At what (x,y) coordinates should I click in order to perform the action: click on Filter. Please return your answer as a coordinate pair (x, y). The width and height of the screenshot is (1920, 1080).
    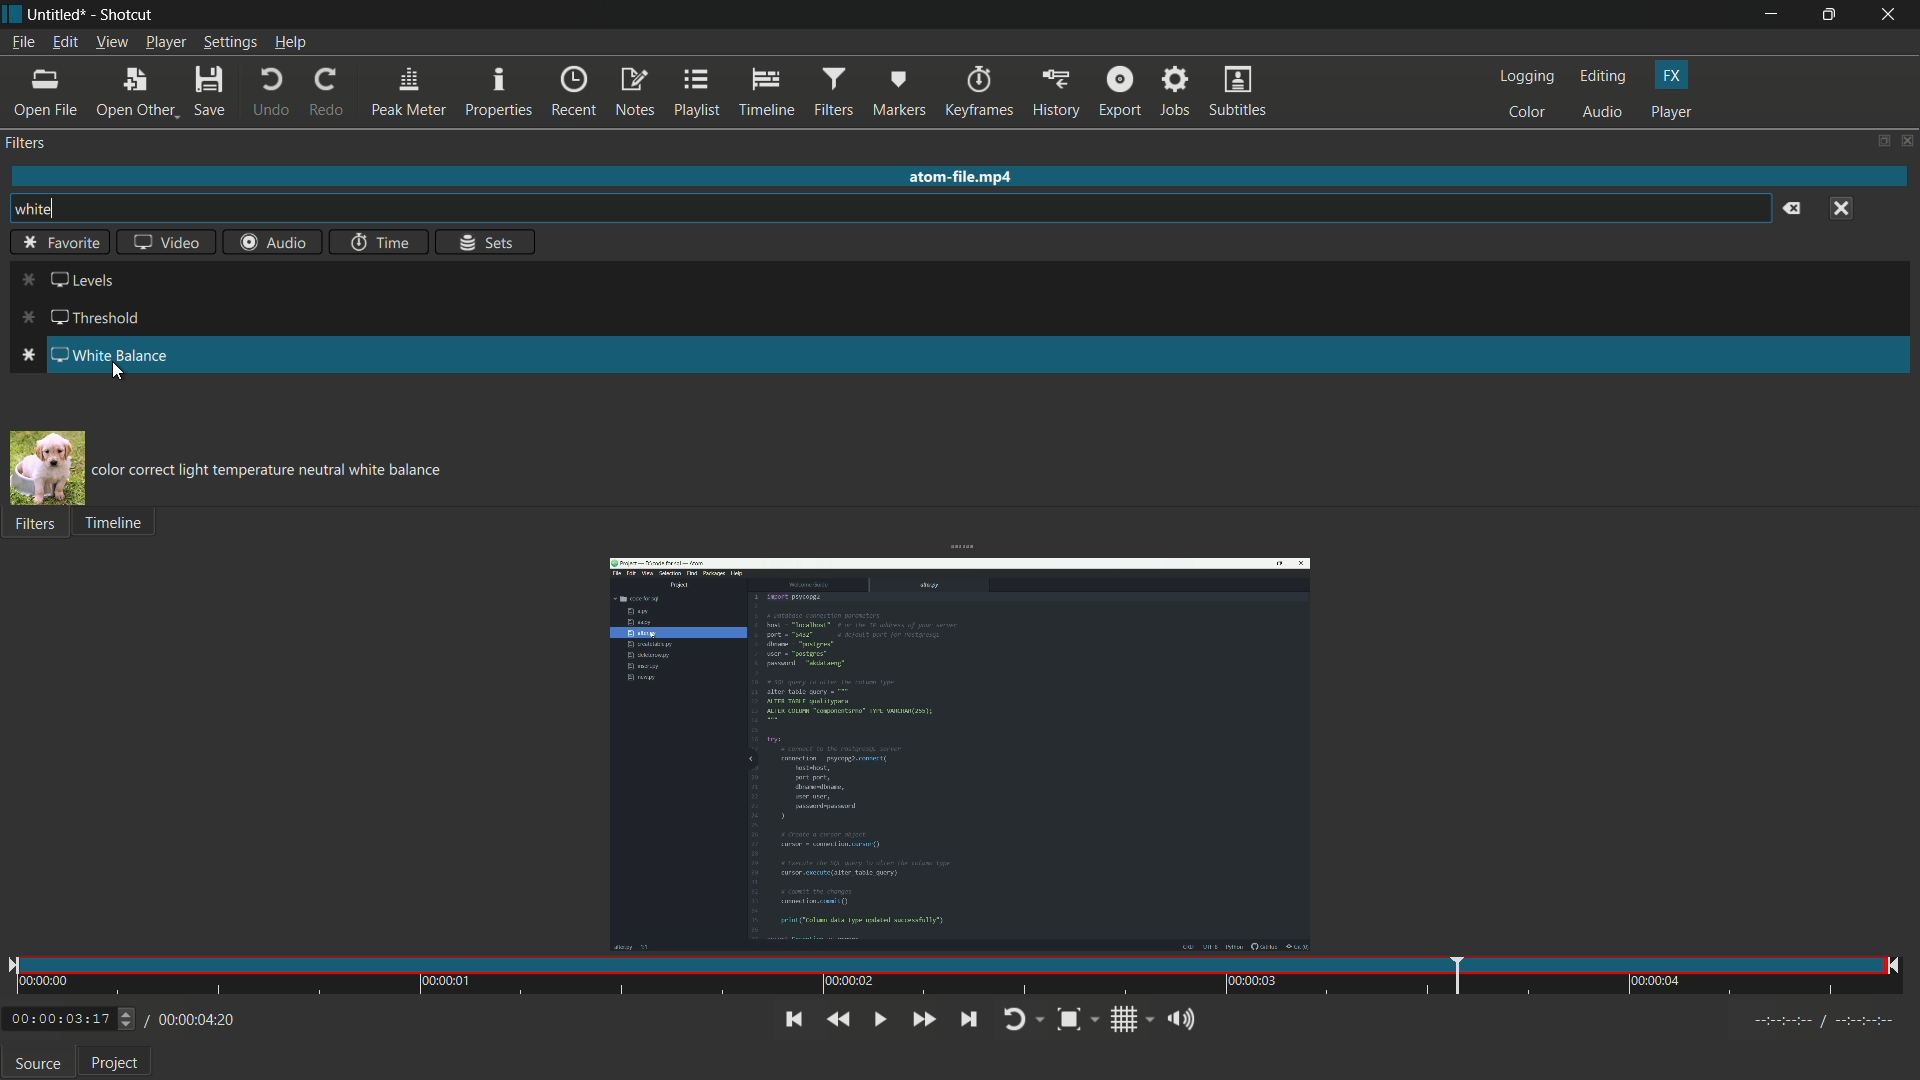
    Looking at the image, I should click on (40, 532).